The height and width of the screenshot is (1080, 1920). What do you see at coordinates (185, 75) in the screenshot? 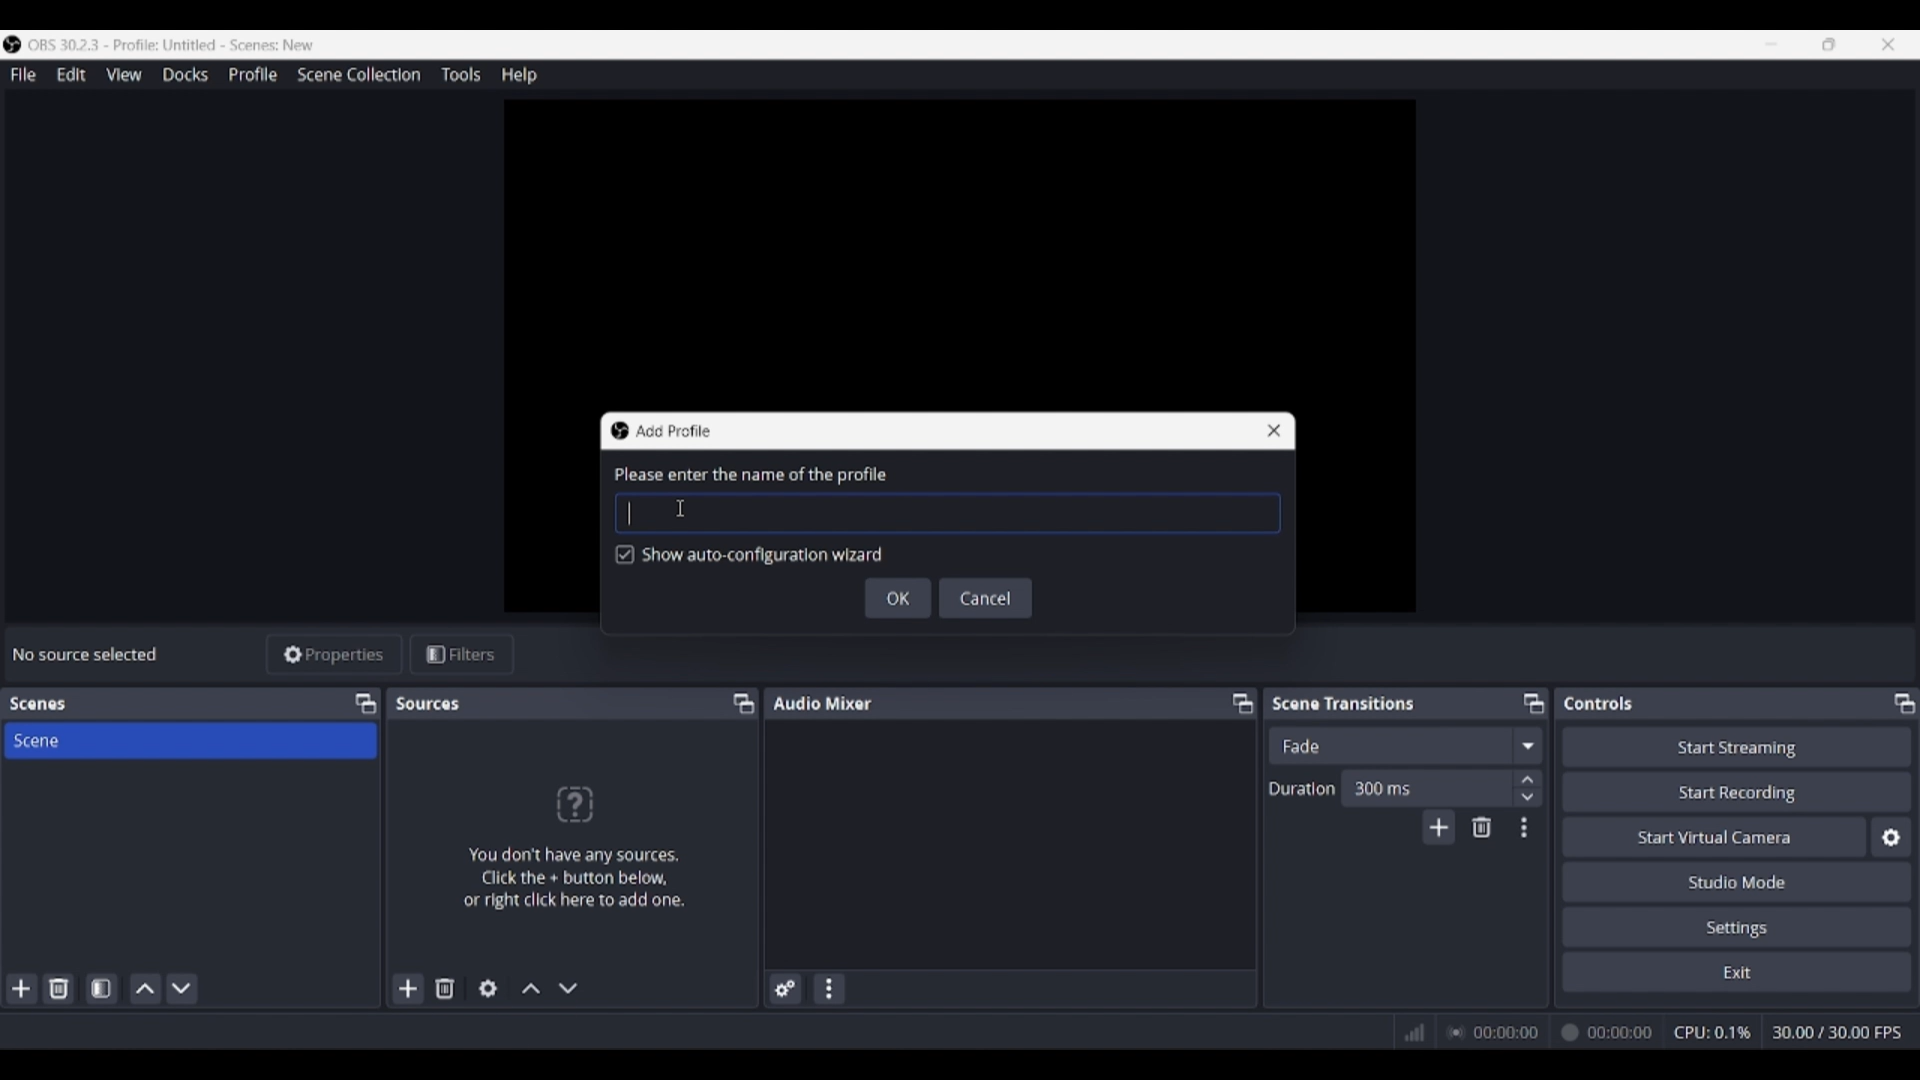
I see `Docks menu` at bounding box center [185, 75].